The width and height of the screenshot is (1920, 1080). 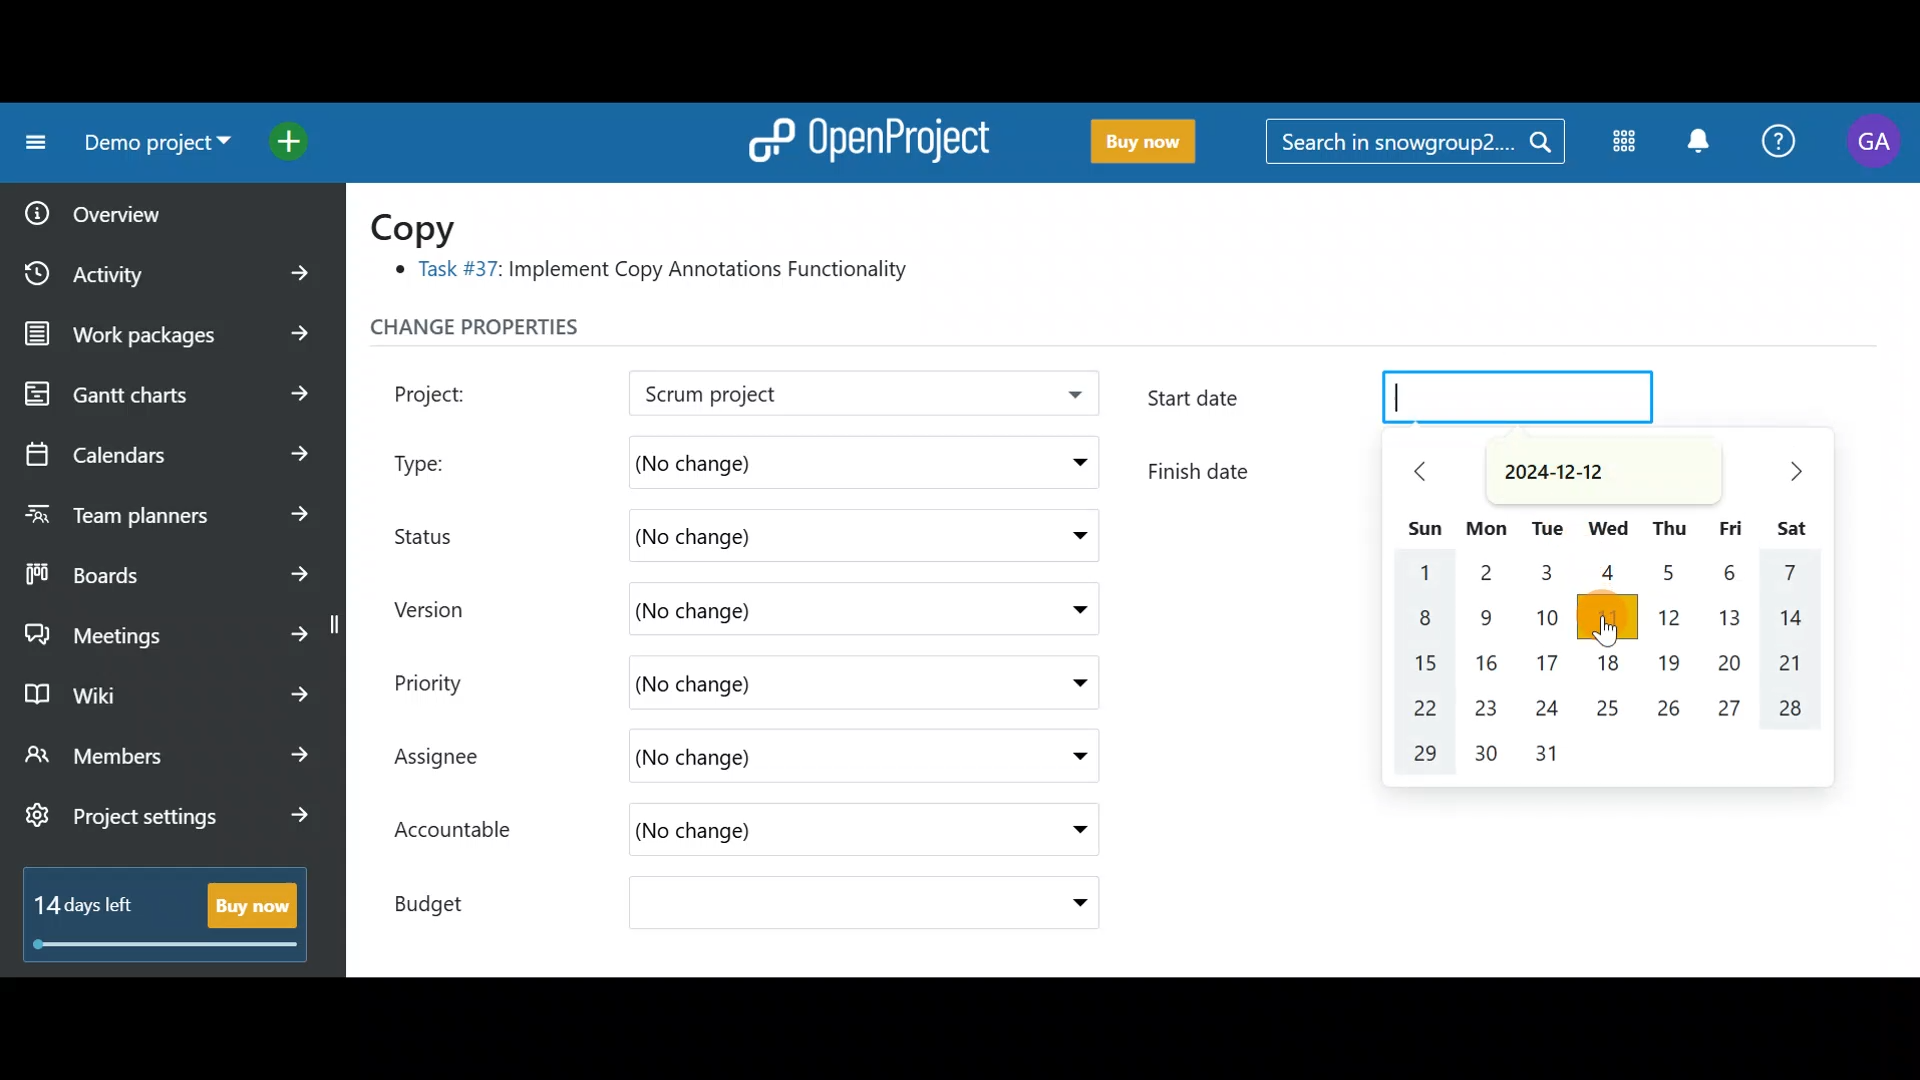 I want to click on Mon, so click(x=1487, y=530).